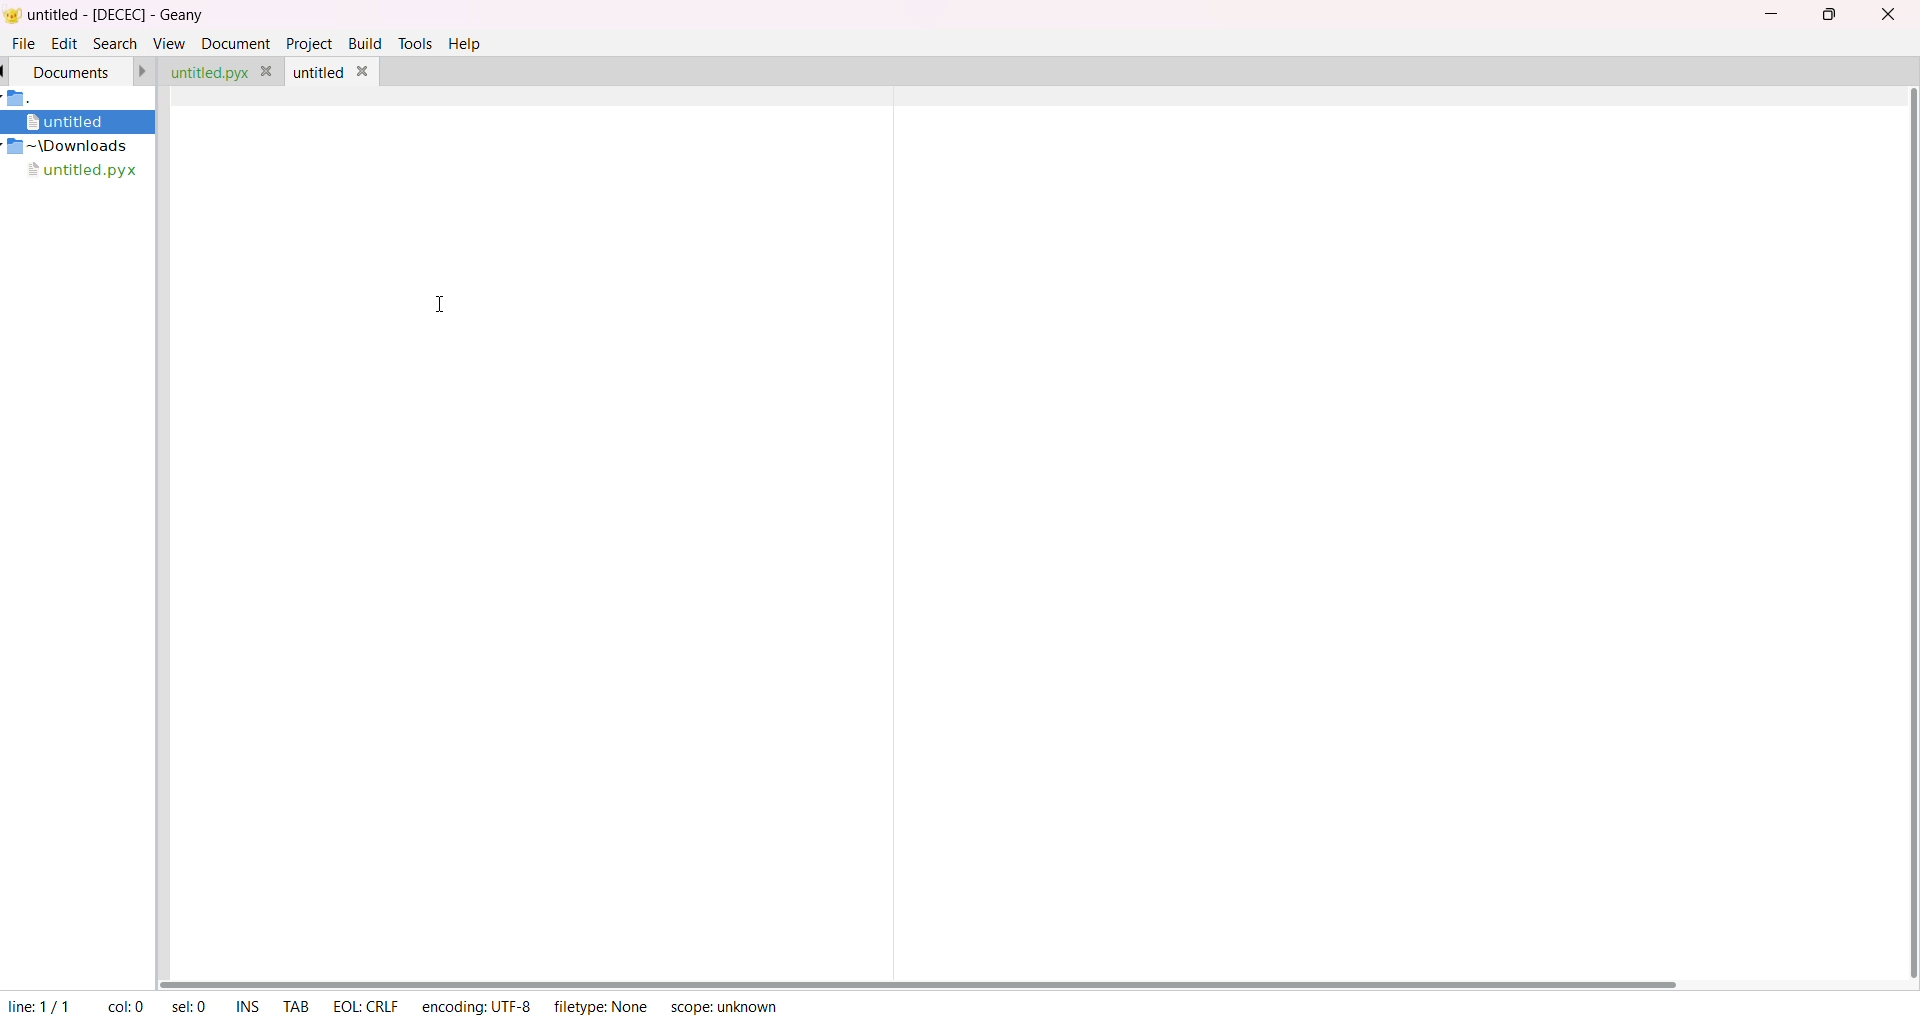  What do you see at coordinates (928, 976) in the screenshot?
I see `horizontal scroll bar` at bounding box center [928, 976].